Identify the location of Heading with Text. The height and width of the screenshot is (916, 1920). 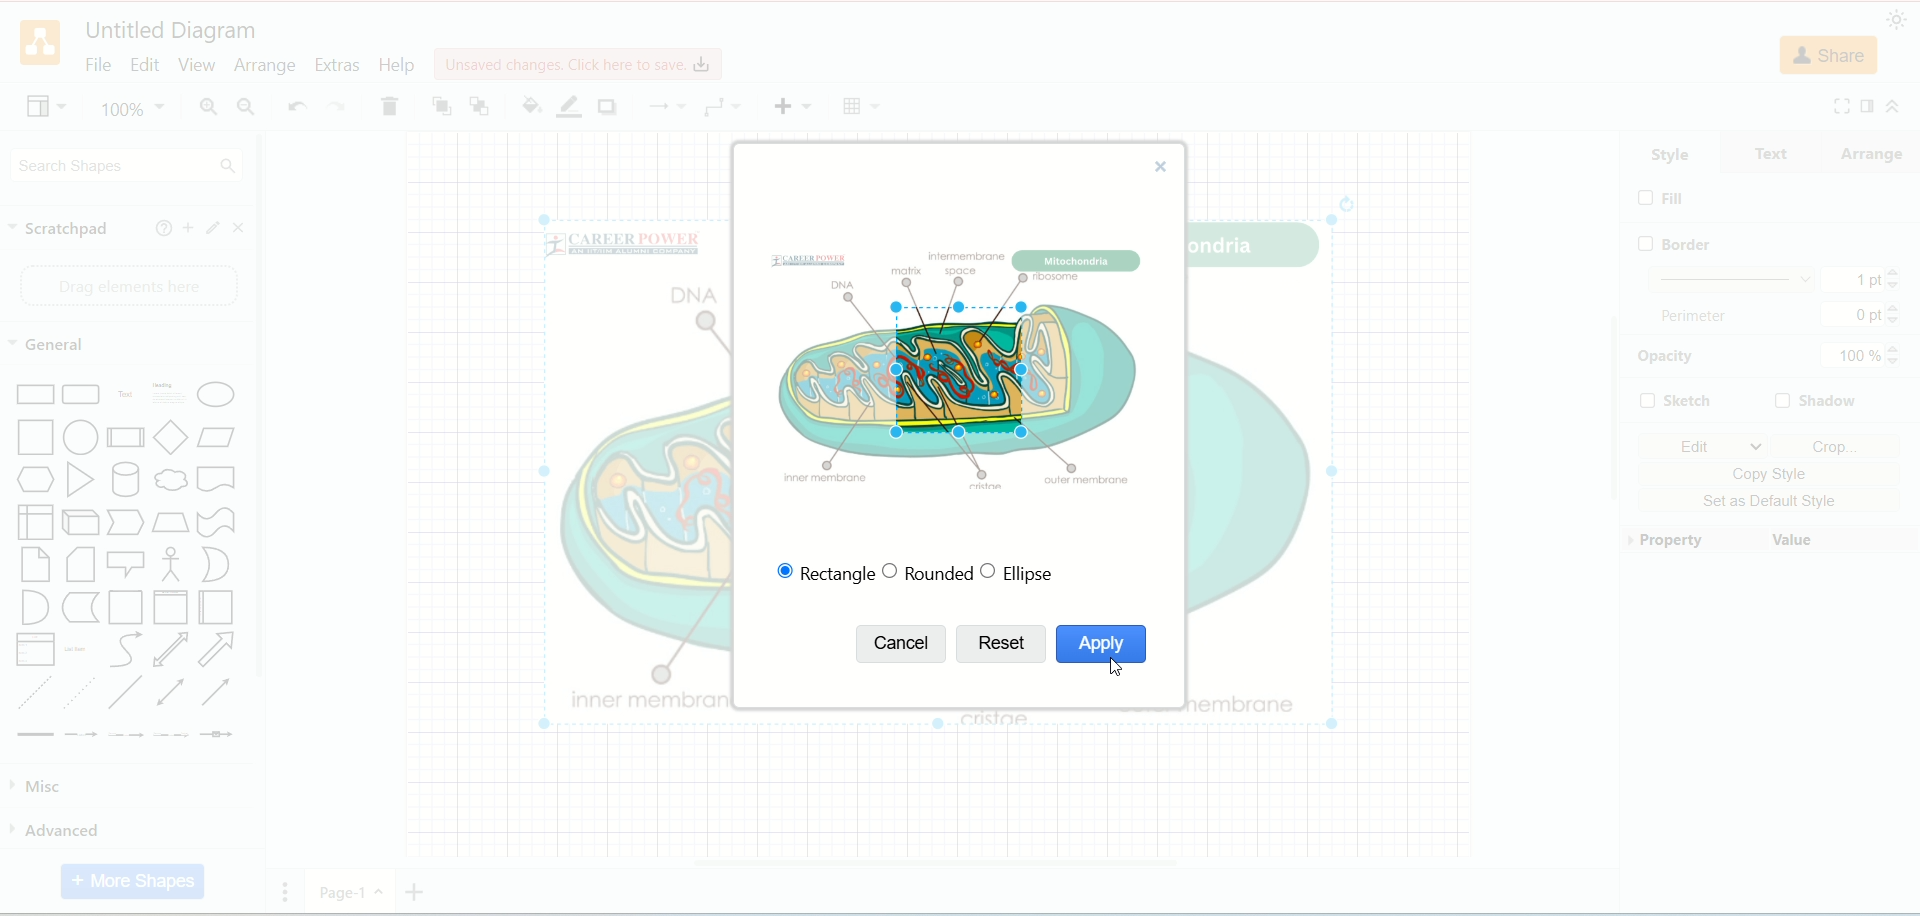
(170, 396).